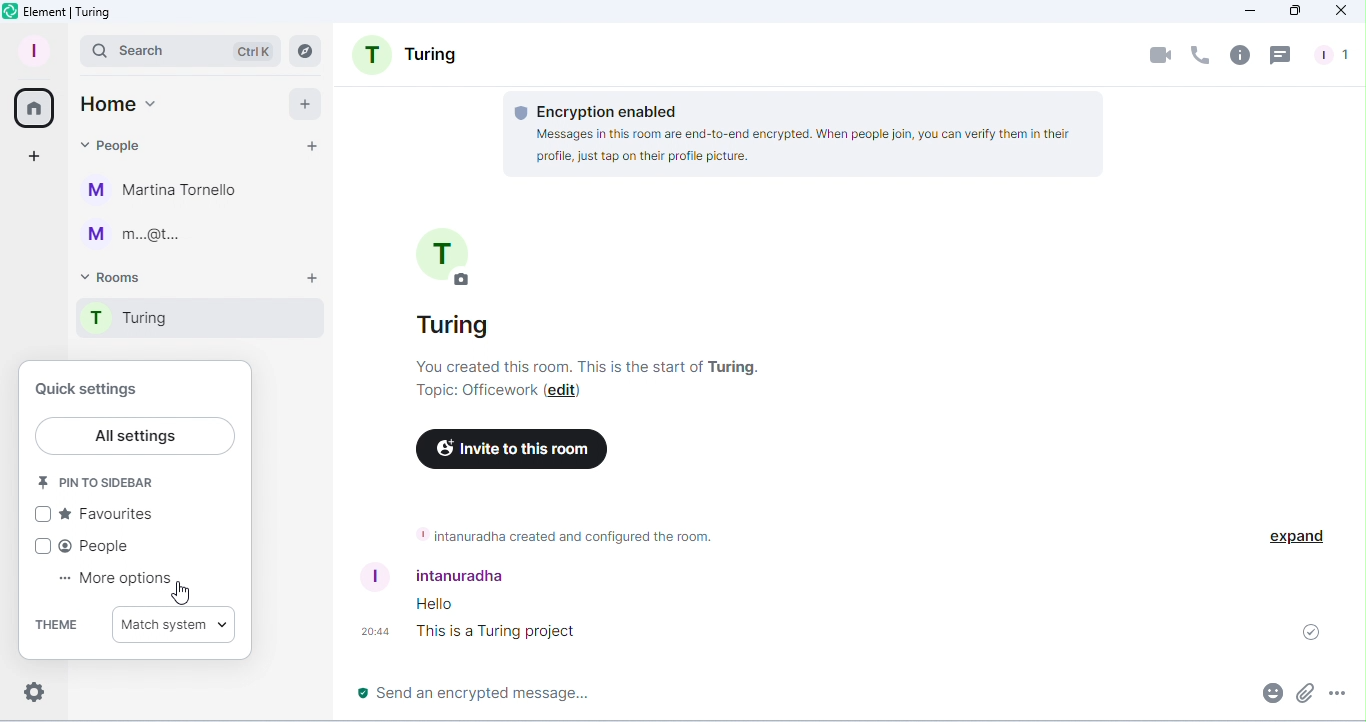  What do you see at coordinates (804, 136) in the screenshot?
I see `Encryption notification` at bounding box center [804, 136].